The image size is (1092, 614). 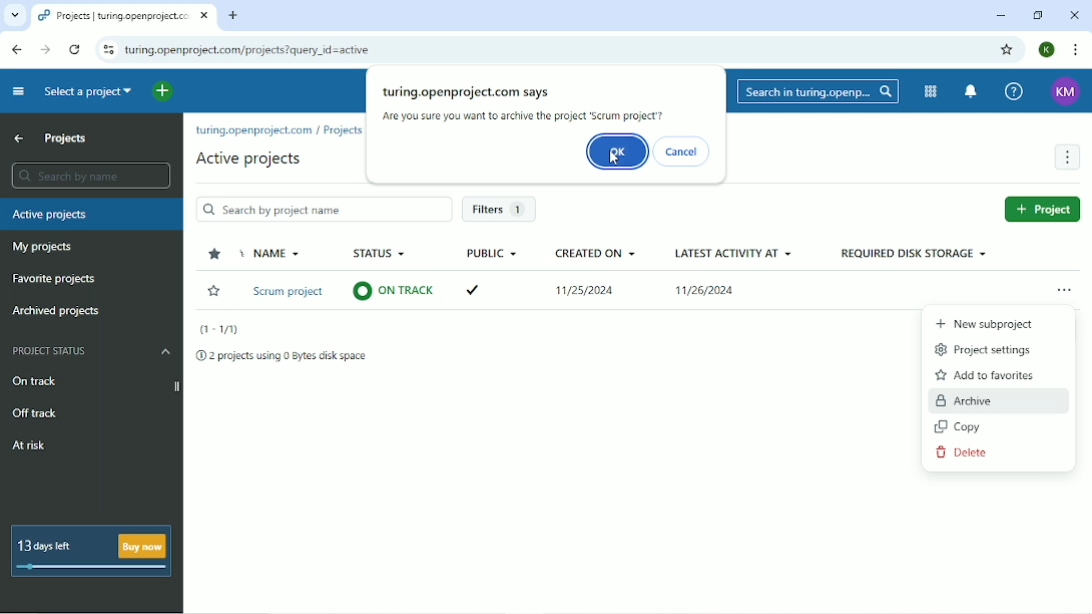 I want to click on Cancel, so click(x=681, y=153).